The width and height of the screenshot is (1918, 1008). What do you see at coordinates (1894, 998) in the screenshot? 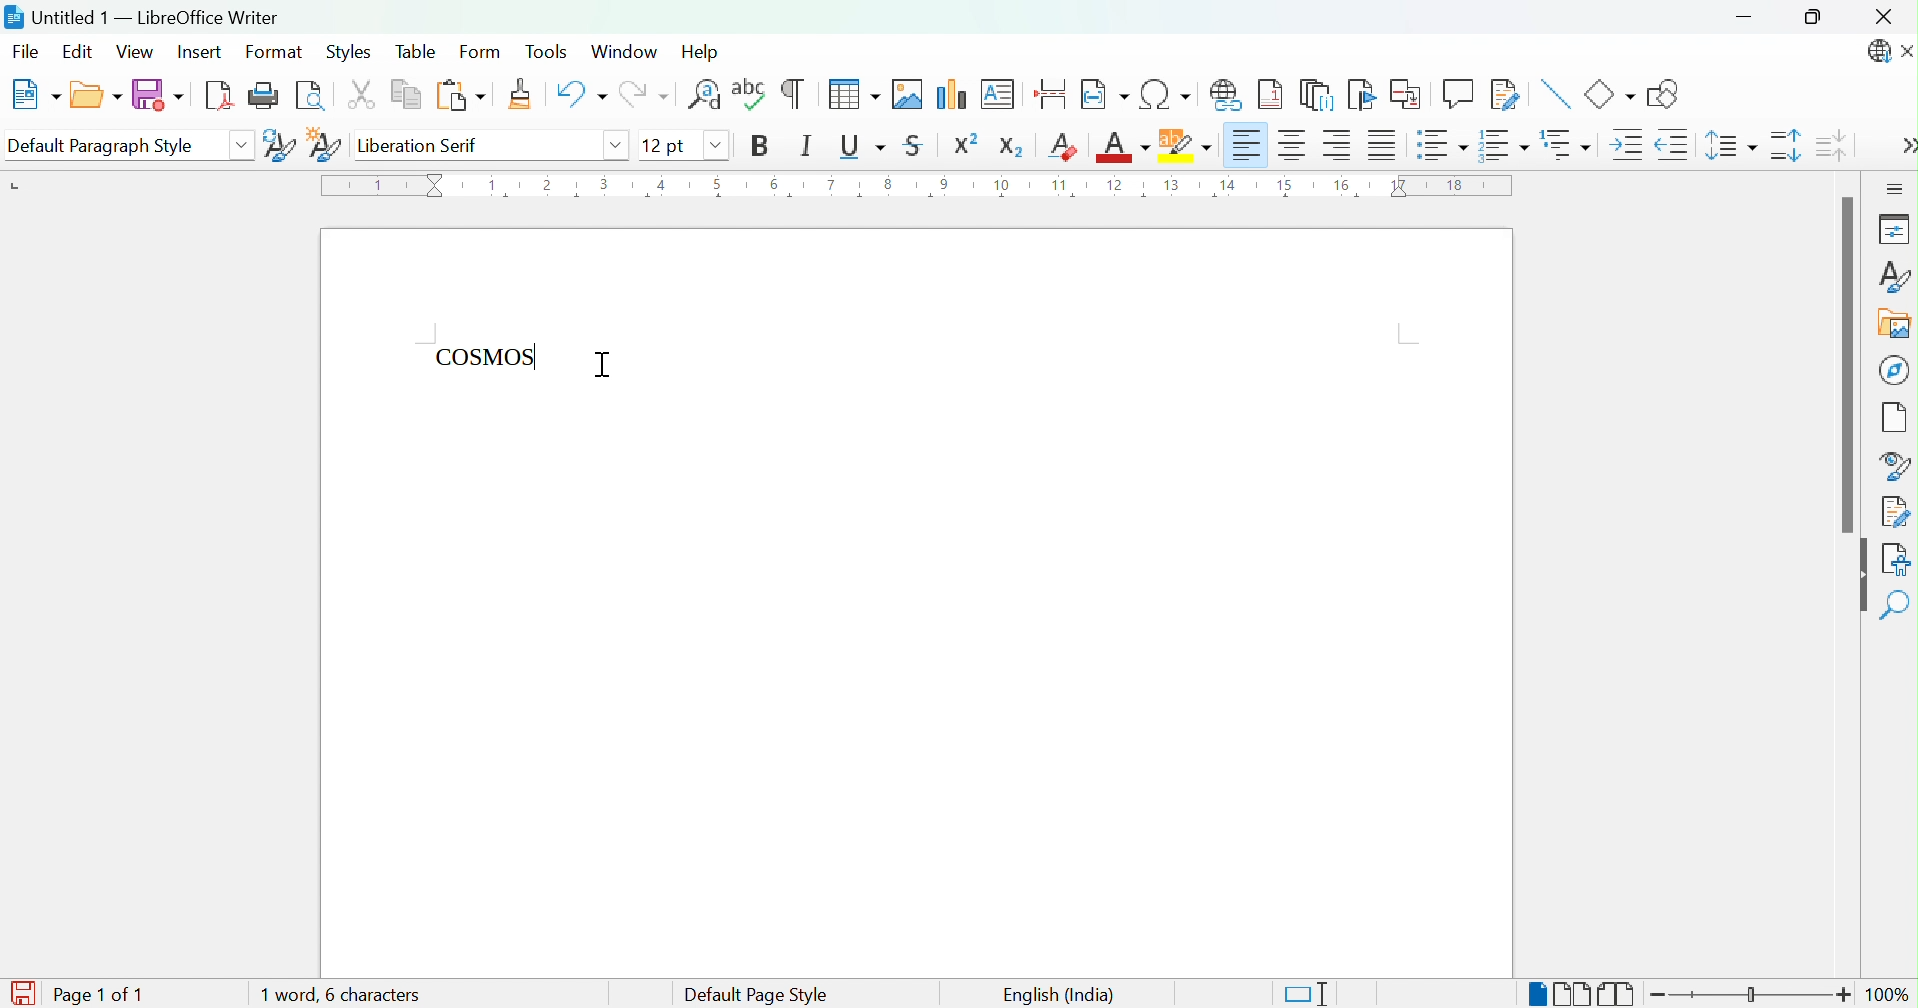
I see `100%` at bounding box center [1894, 998].